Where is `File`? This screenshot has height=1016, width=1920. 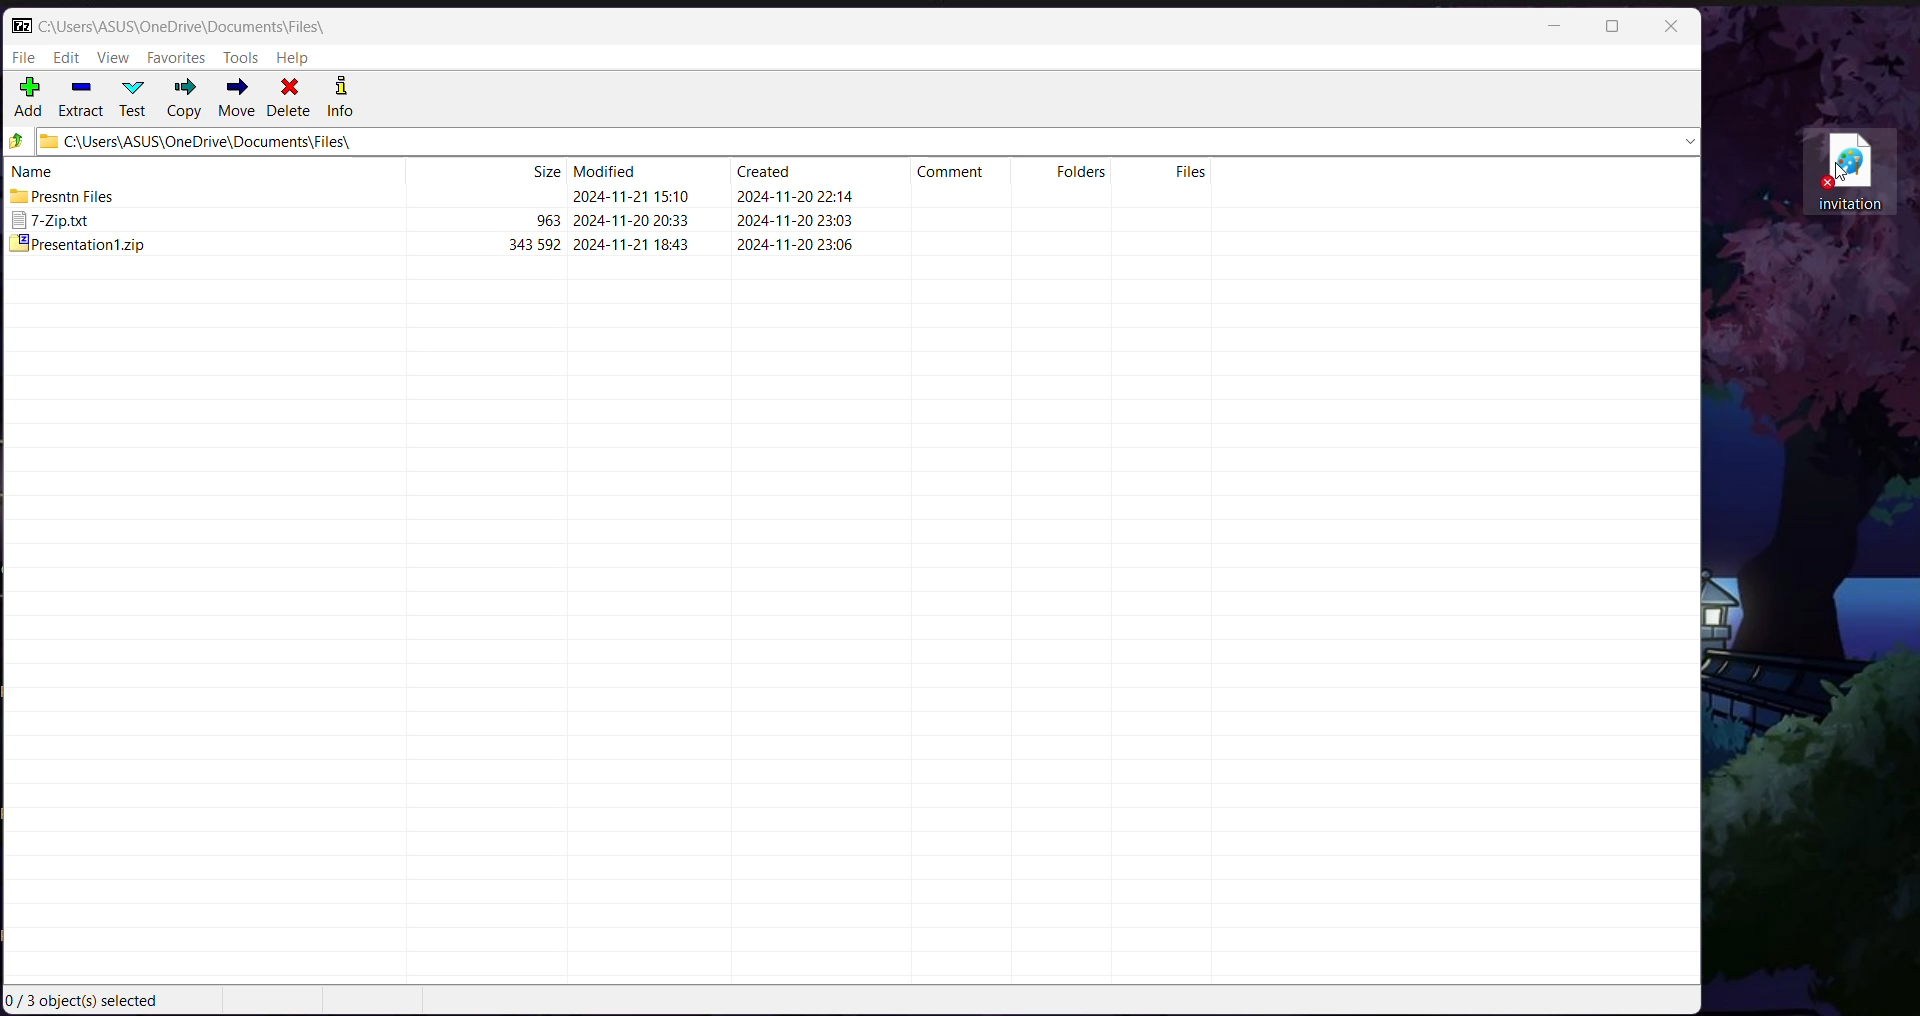
File is located at coordinates (25, 56).